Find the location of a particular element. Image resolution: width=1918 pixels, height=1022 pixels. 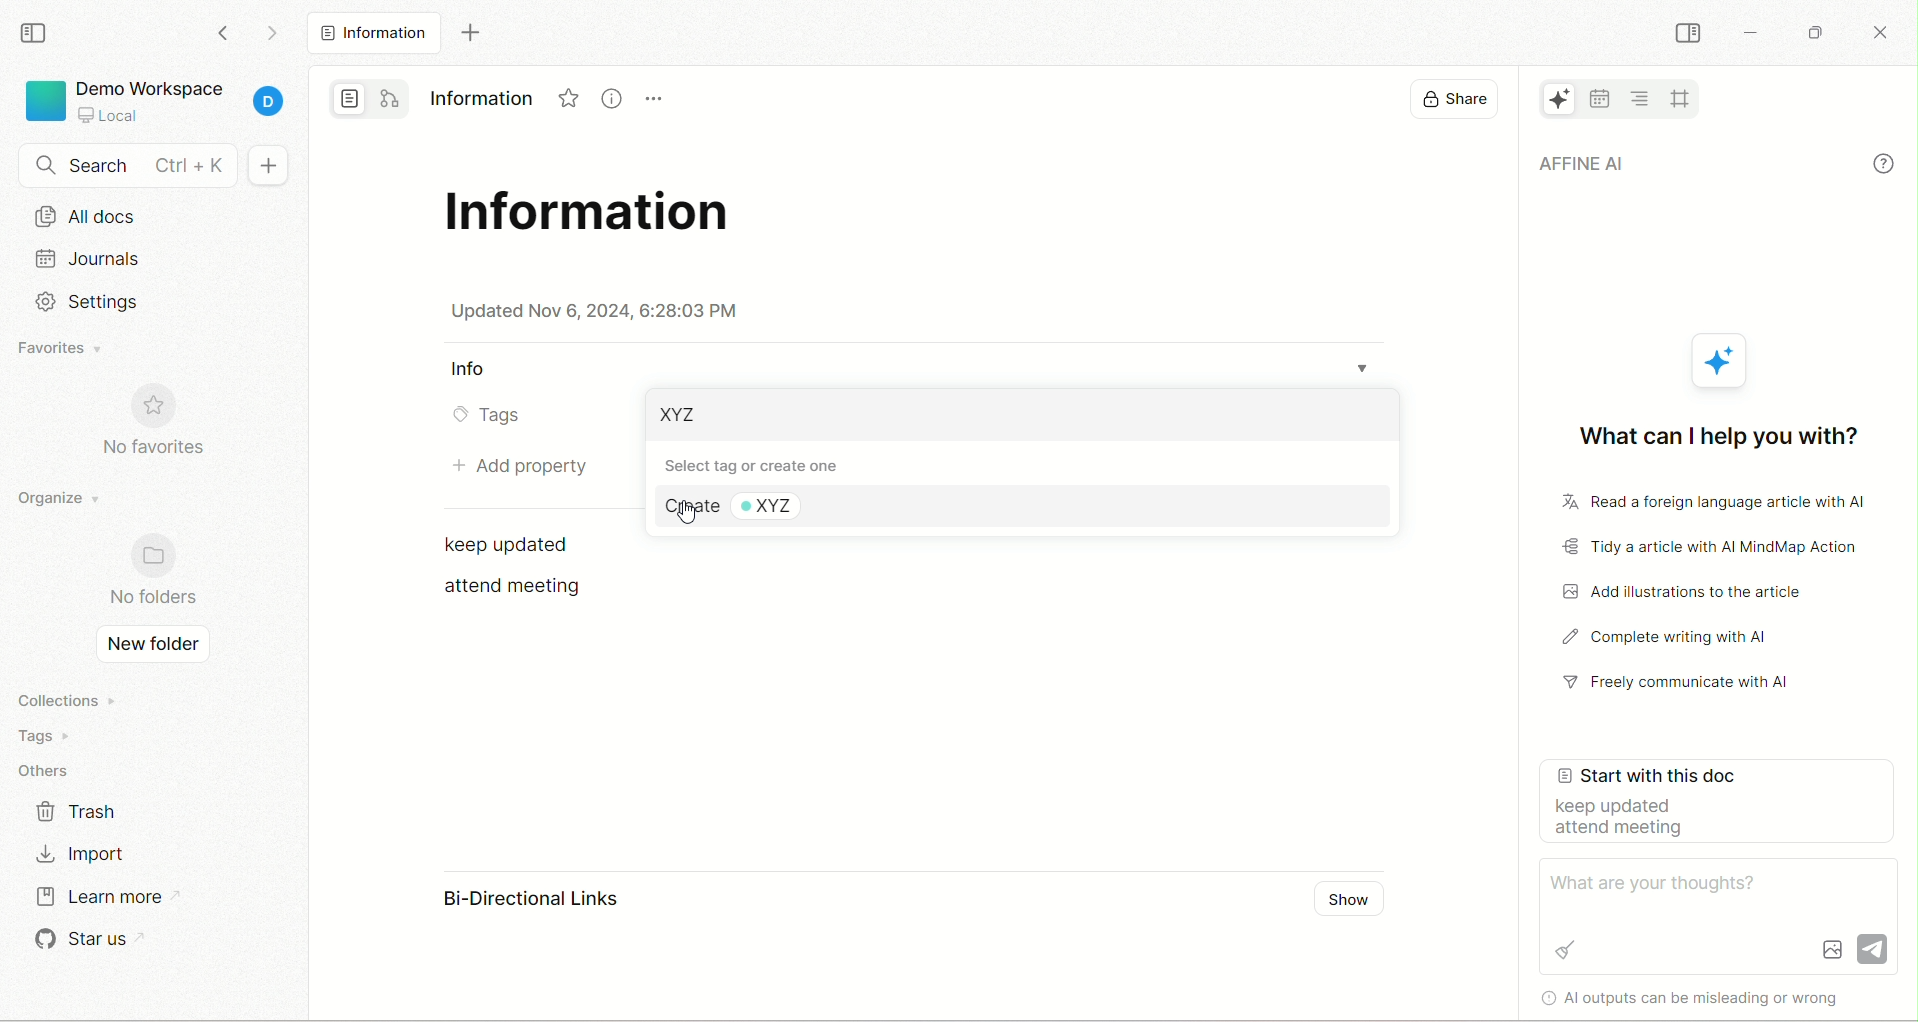

tags is located at coordinates (485, 417).